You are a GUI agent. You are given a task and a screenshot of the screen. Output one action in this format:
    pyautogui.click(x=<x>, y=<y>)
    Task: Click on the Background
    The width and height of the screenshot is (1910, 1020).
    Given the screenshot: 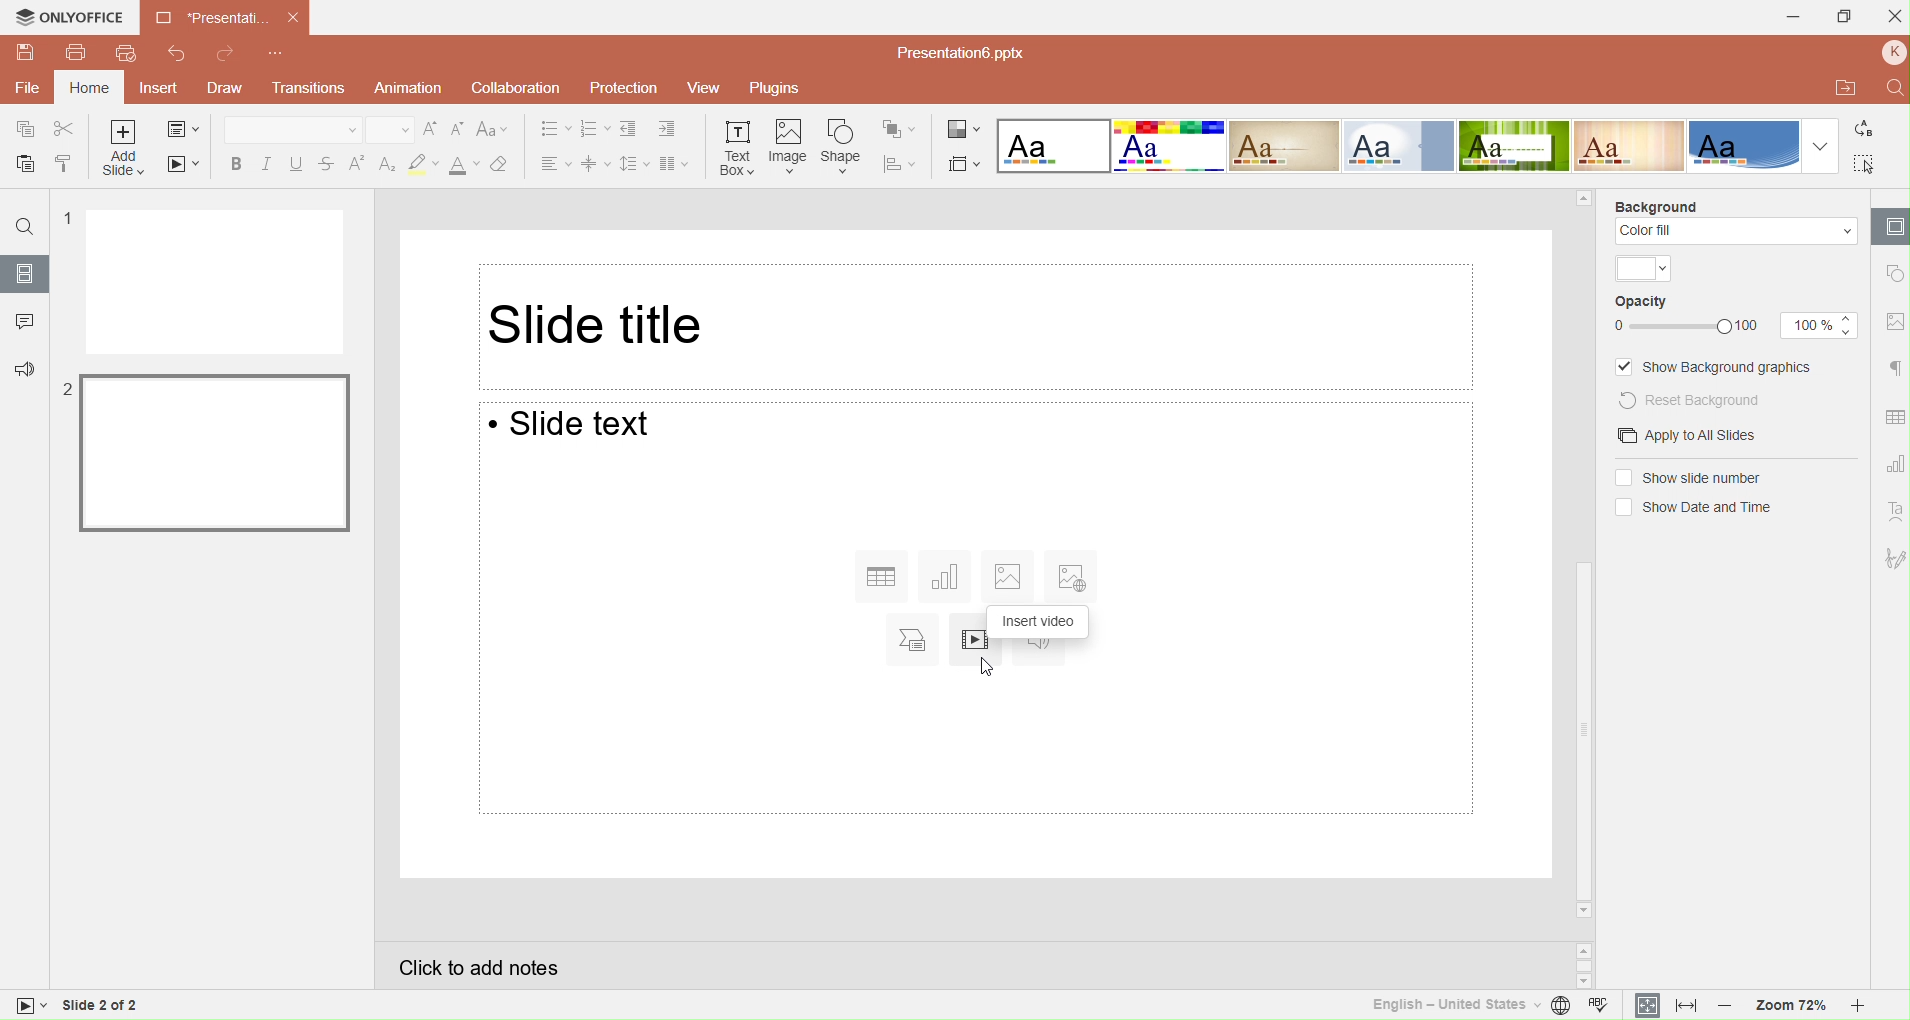 What is the action you would take?
    pyautogui.click(x=1661, y=206)
    